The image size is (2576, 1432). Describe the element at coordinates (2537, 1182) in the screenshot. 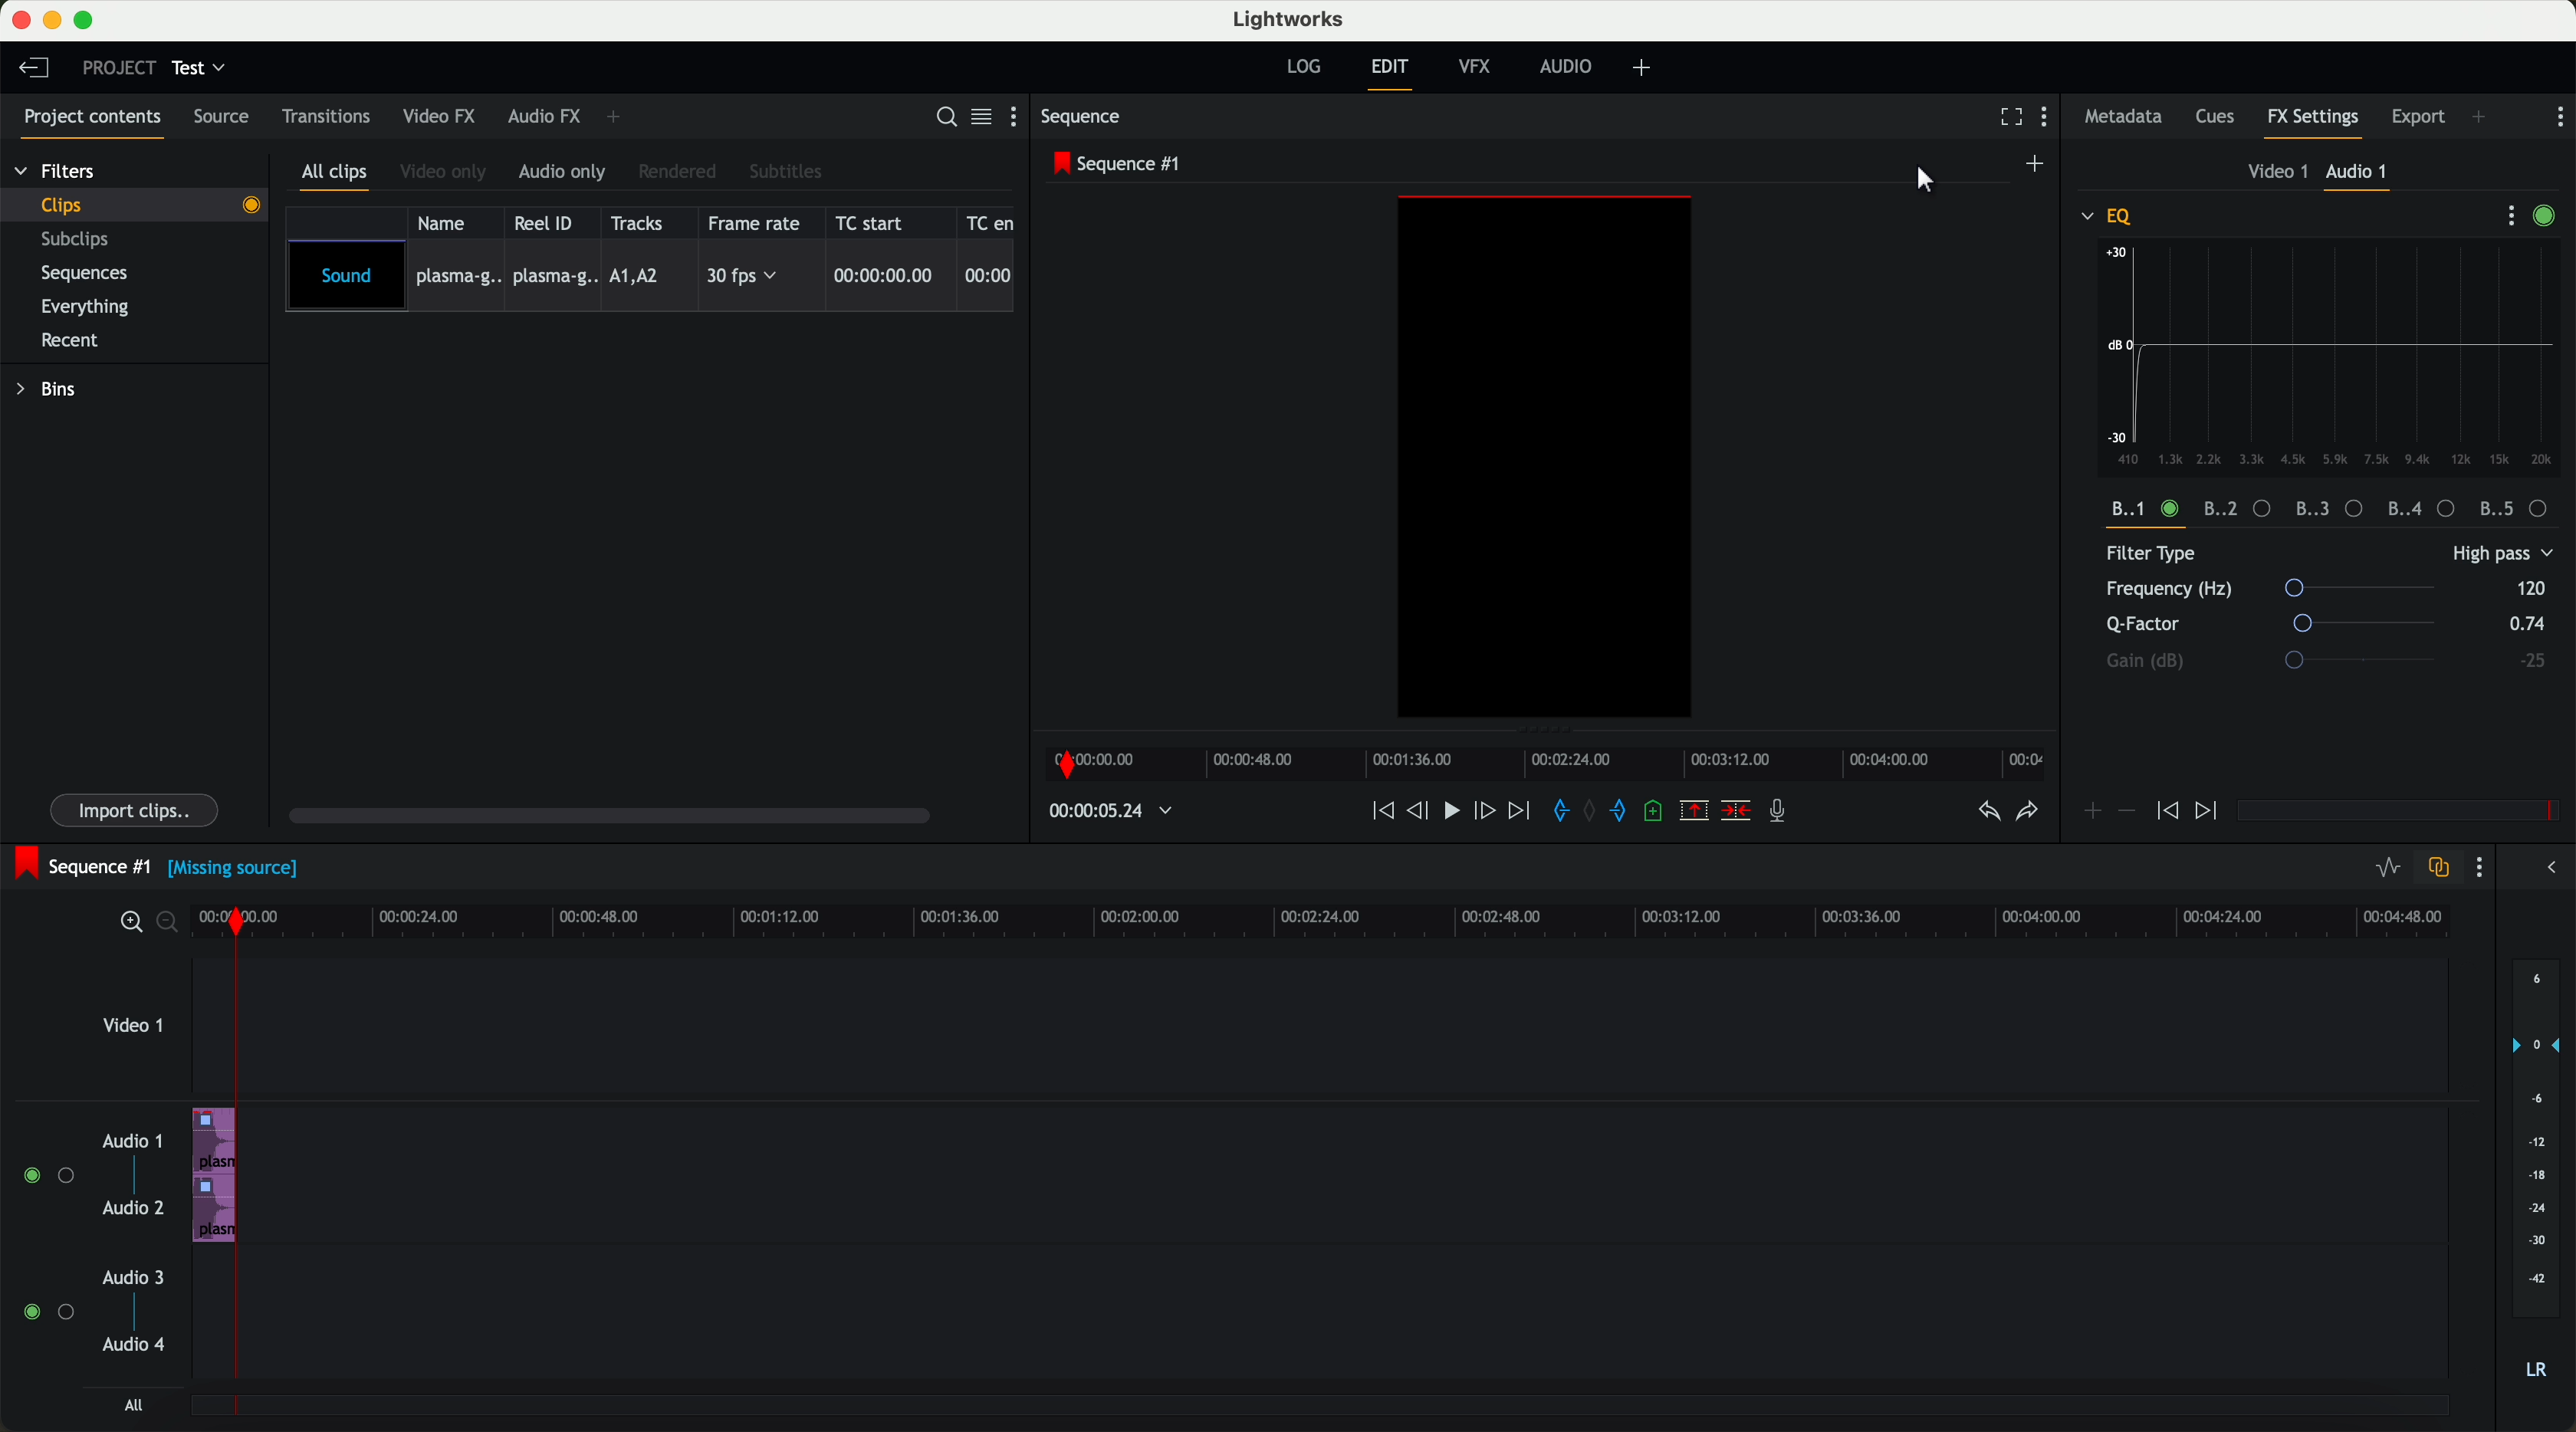

I see `audio output level` at that location.